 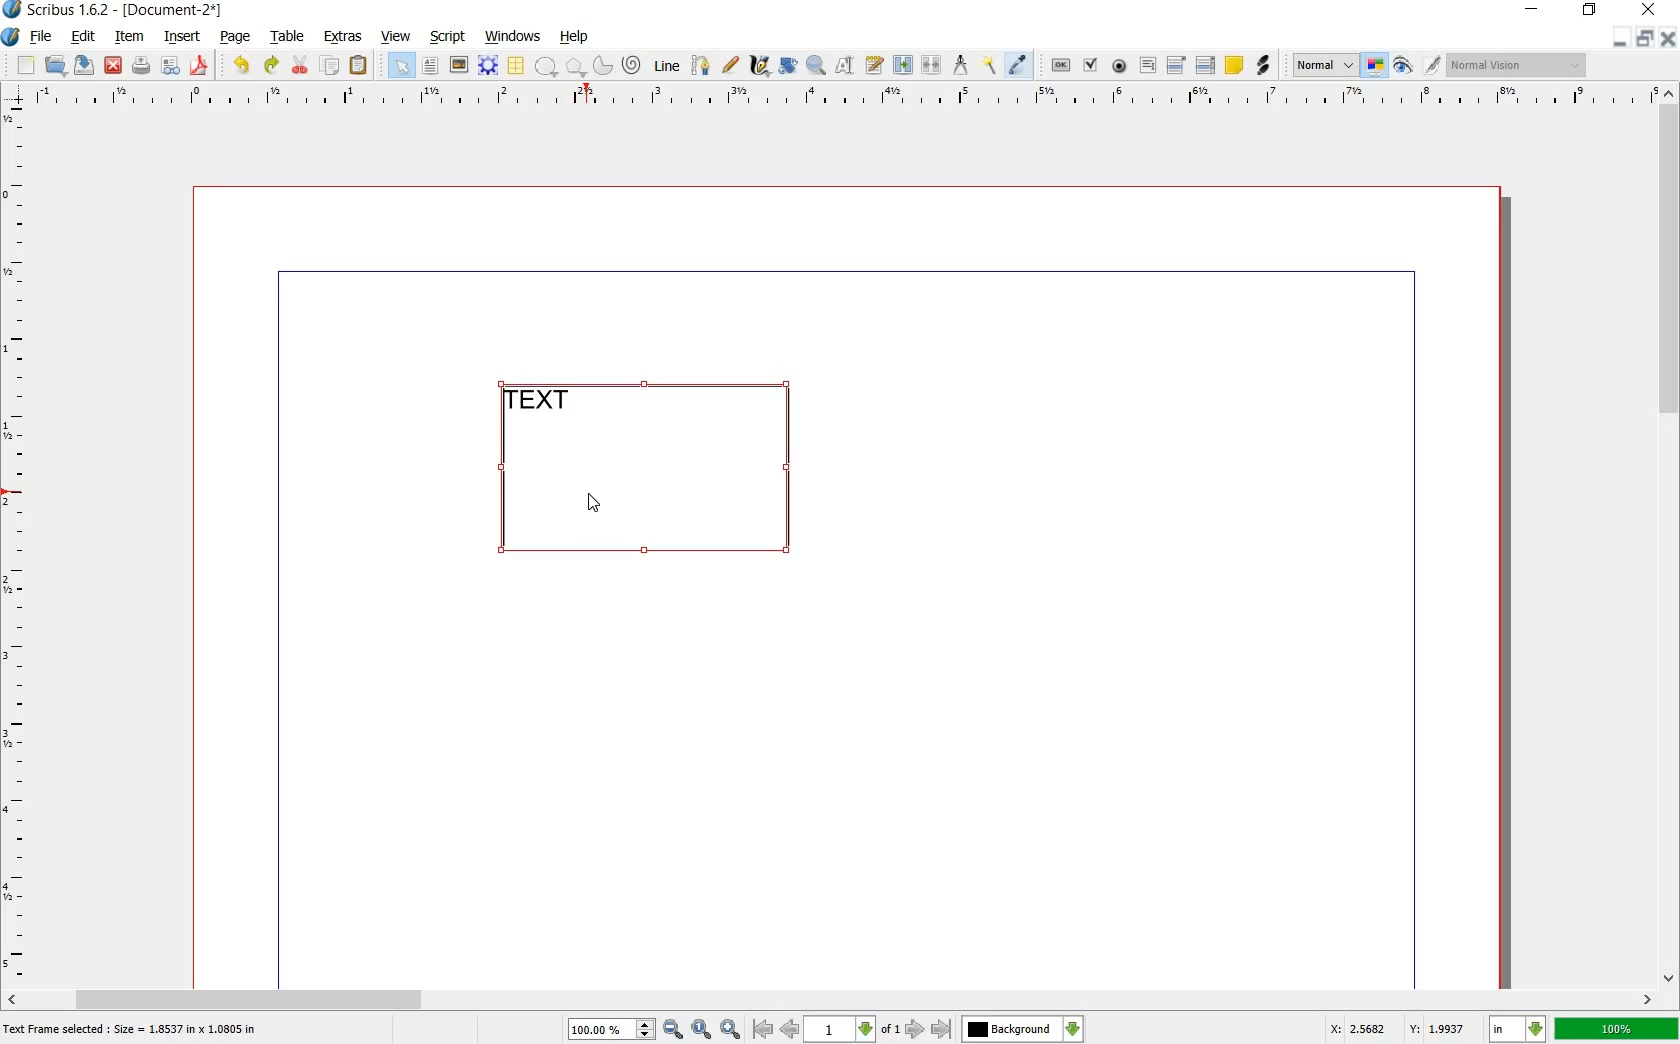 I want to click on new, so click(x=26, y=66).